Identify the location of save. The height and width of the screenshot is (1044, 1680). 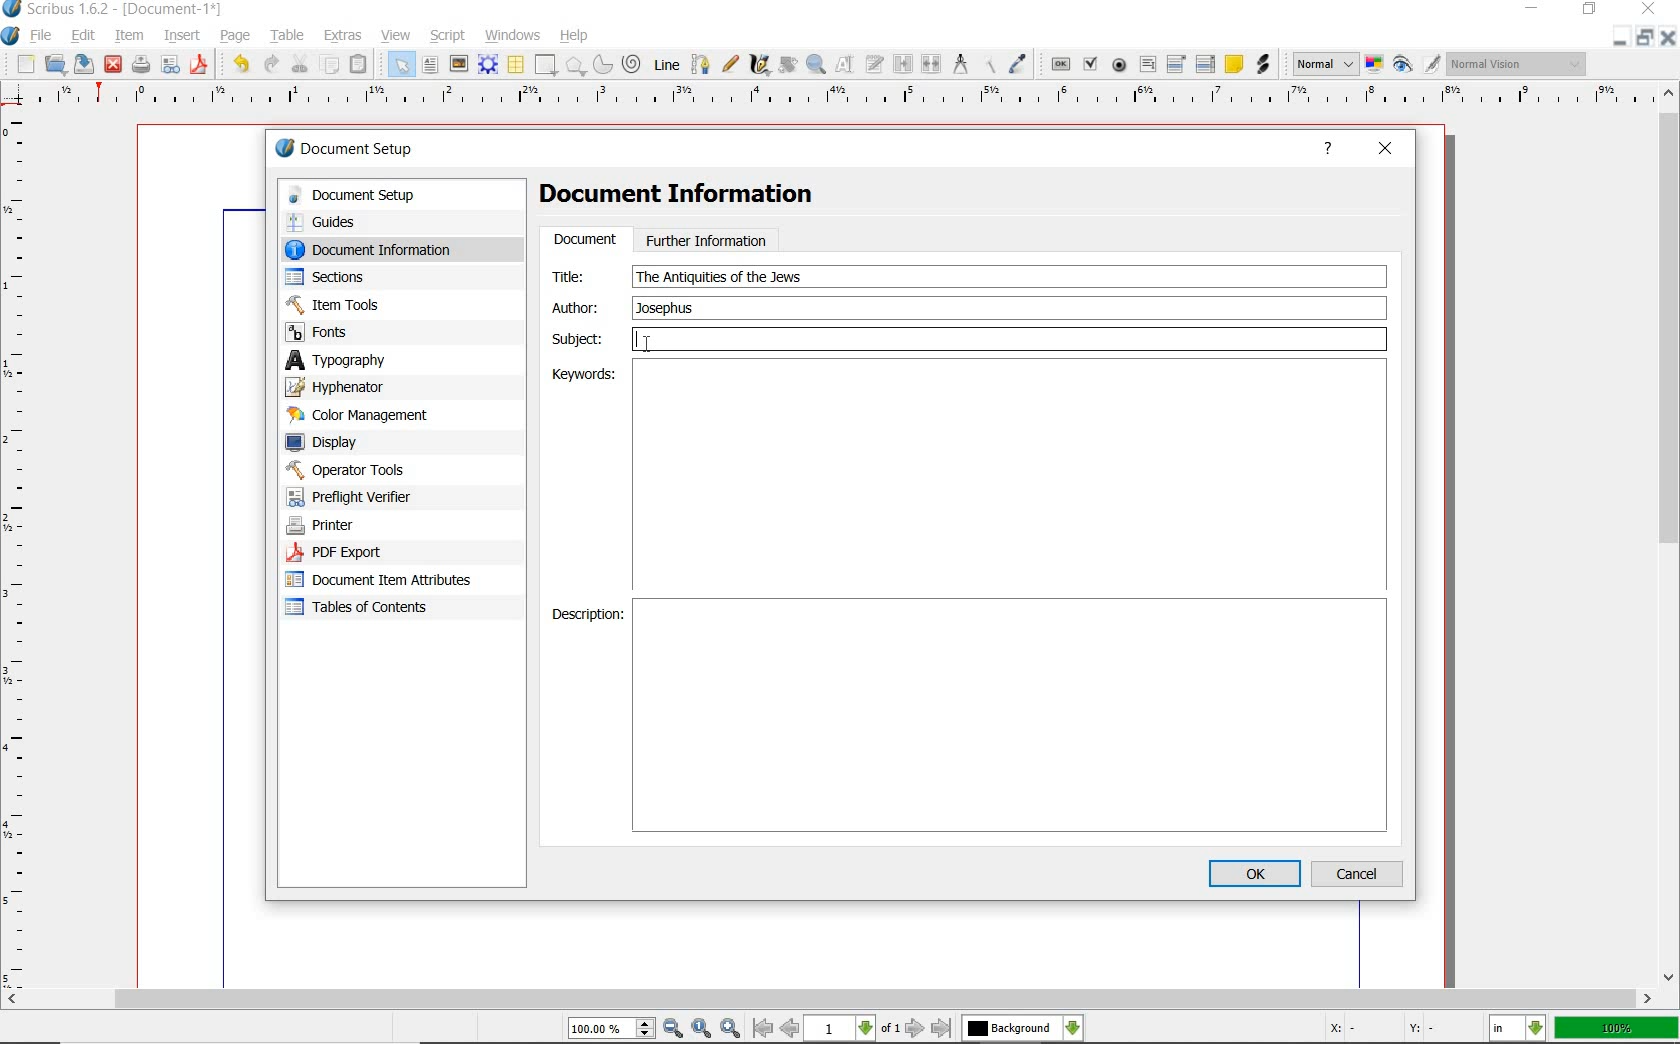
(86, 64).